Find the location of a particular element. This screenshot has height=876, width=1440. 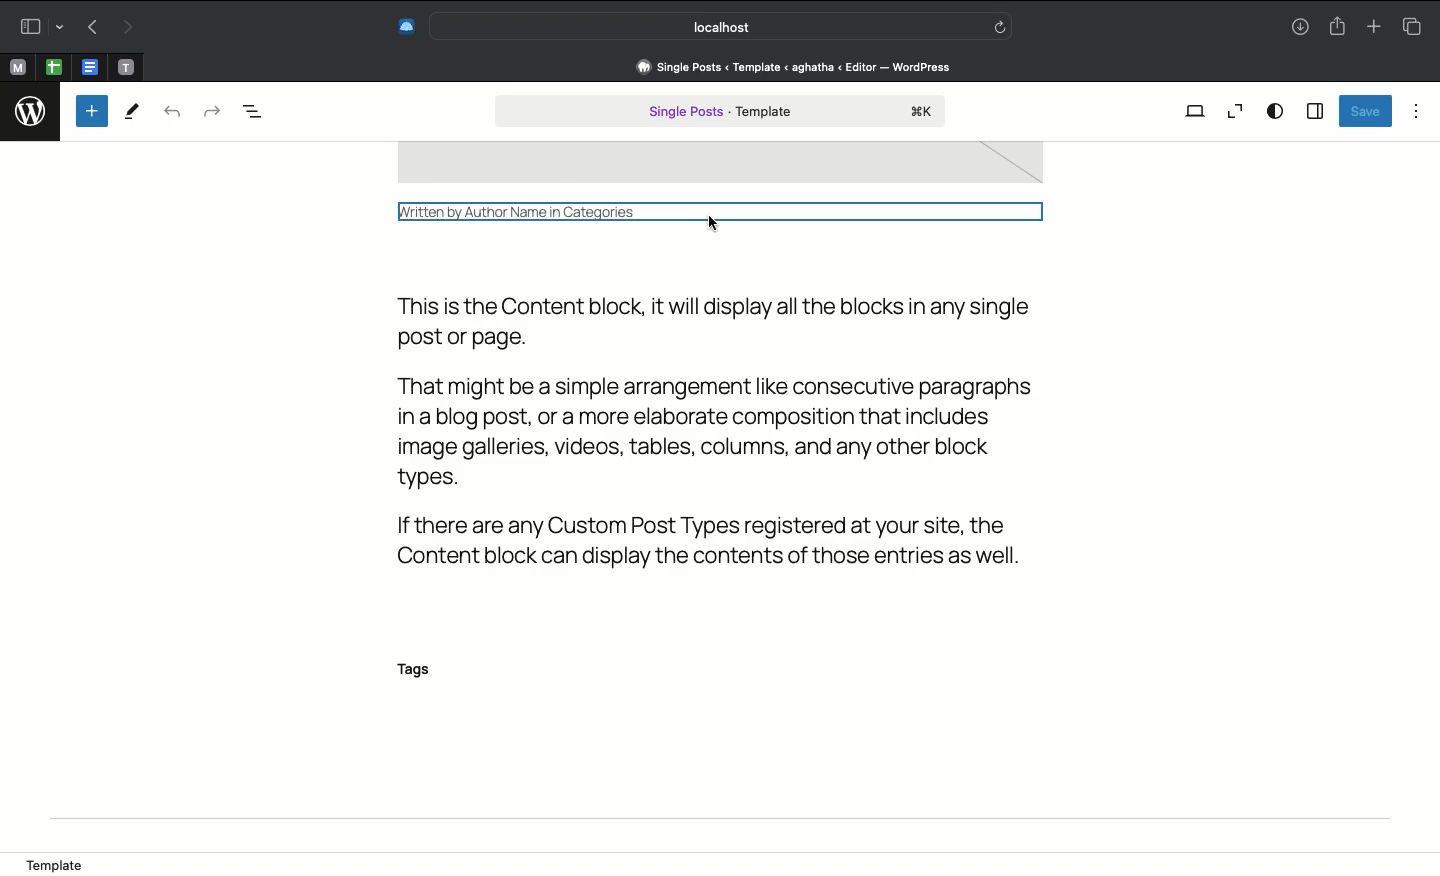

Share is located at coordinates (1337, 27).